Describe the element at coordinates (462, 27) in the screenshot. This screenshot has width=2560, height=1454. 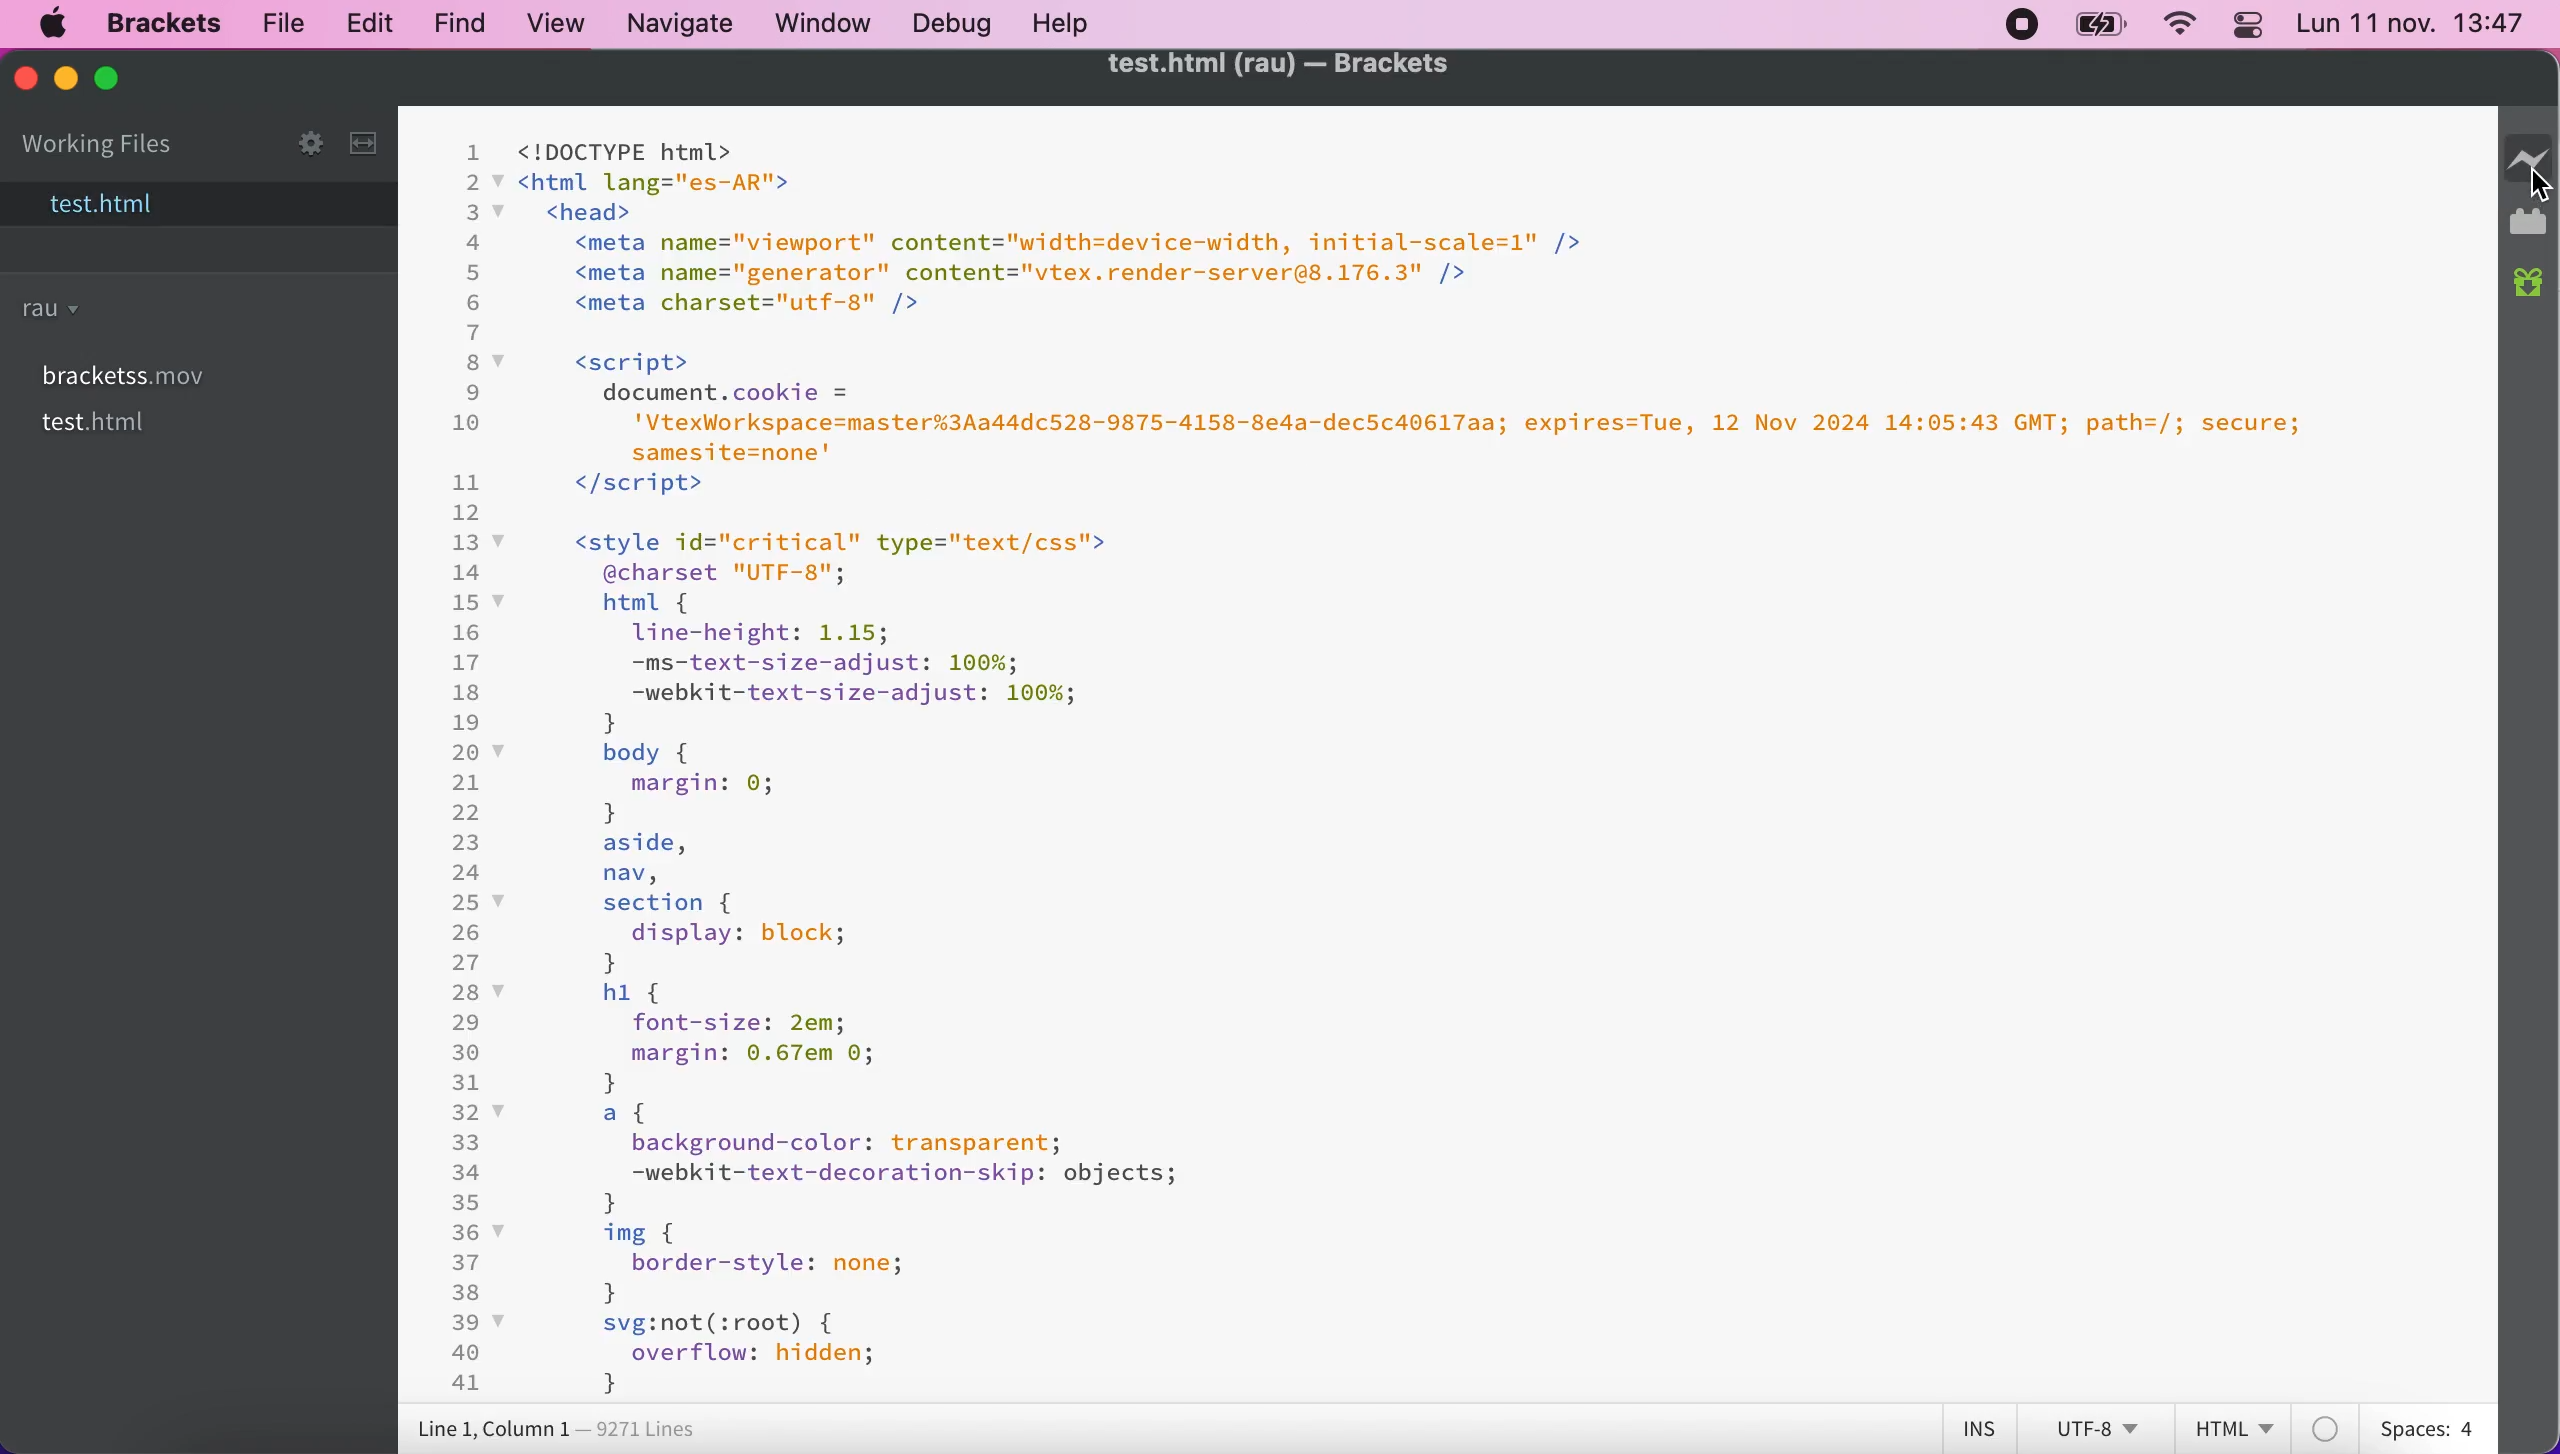
I see `find` at that location.